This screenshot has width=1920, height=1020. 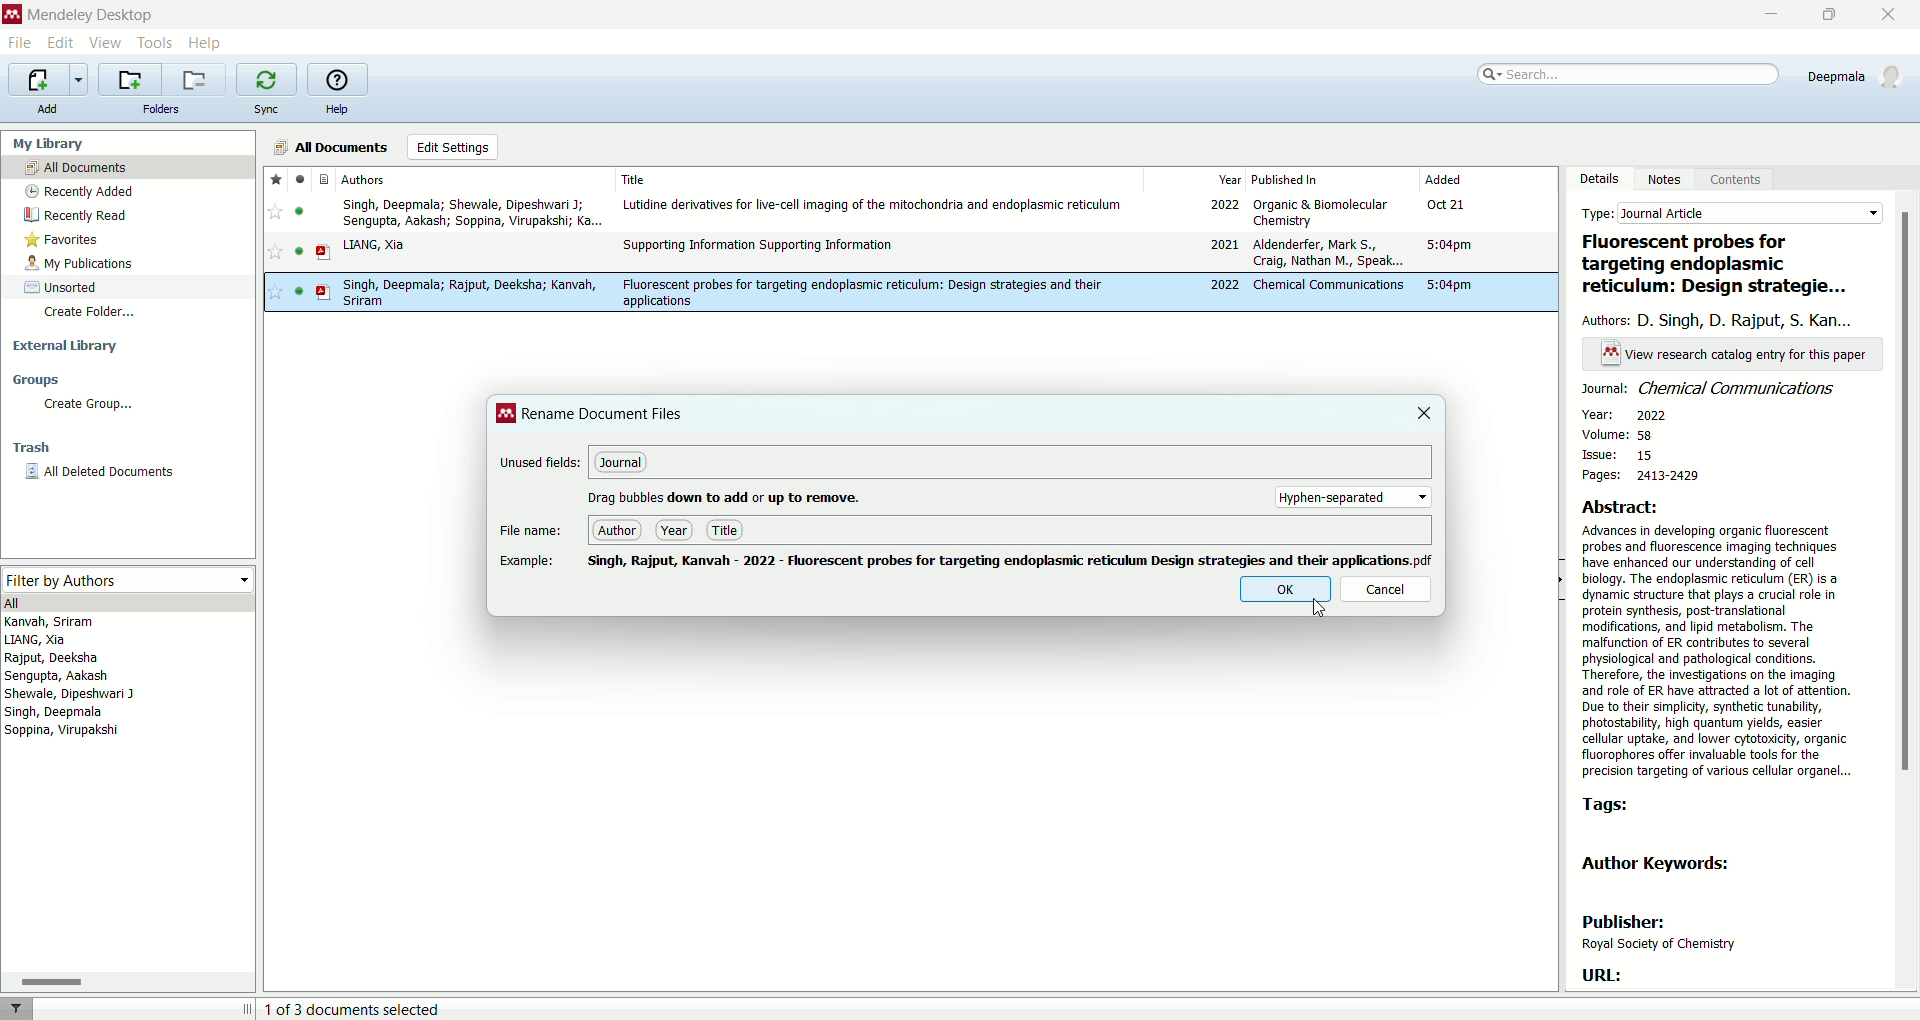 I want to click on URL, so click(x=1601, y=975).